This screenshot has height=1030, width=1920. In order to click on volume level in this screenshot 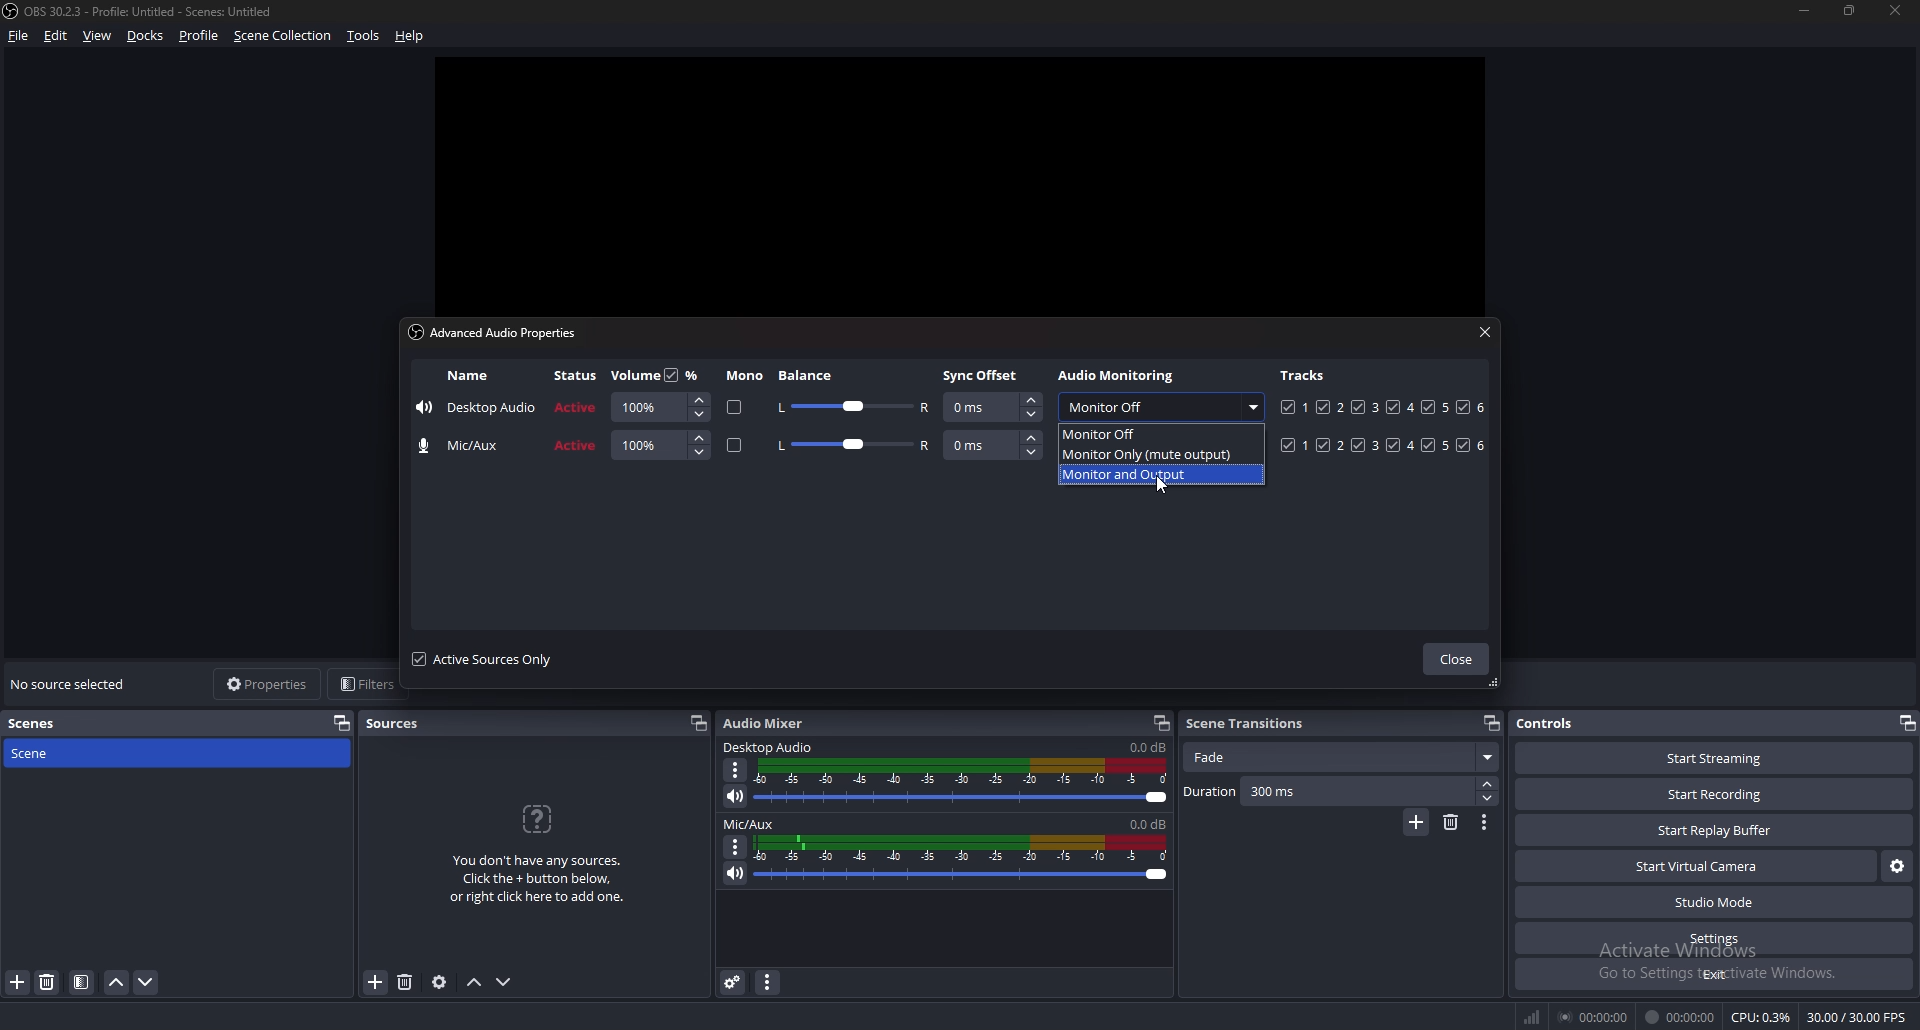, I will do `click(1147, 747)`.